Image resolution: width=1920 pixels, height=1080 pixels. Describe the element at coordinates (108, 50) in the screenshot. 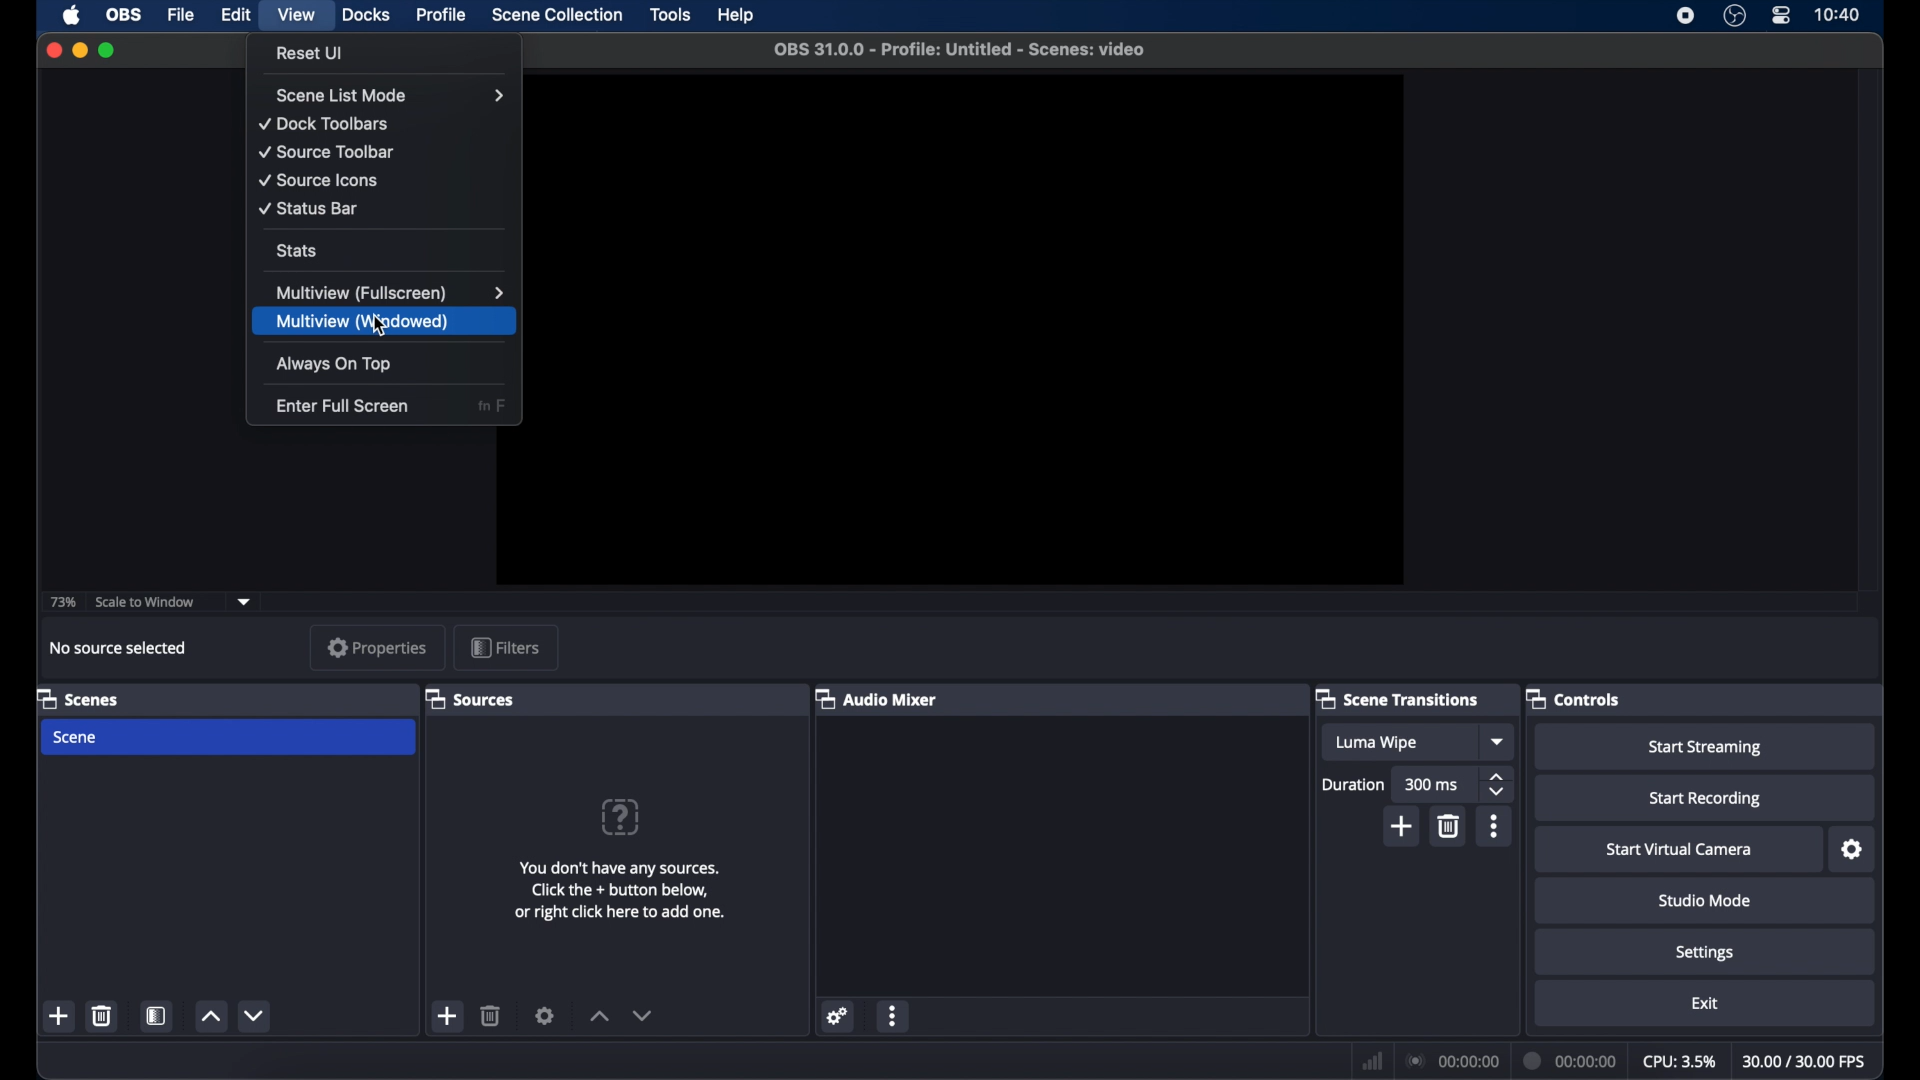

I see `maximize` at that location.